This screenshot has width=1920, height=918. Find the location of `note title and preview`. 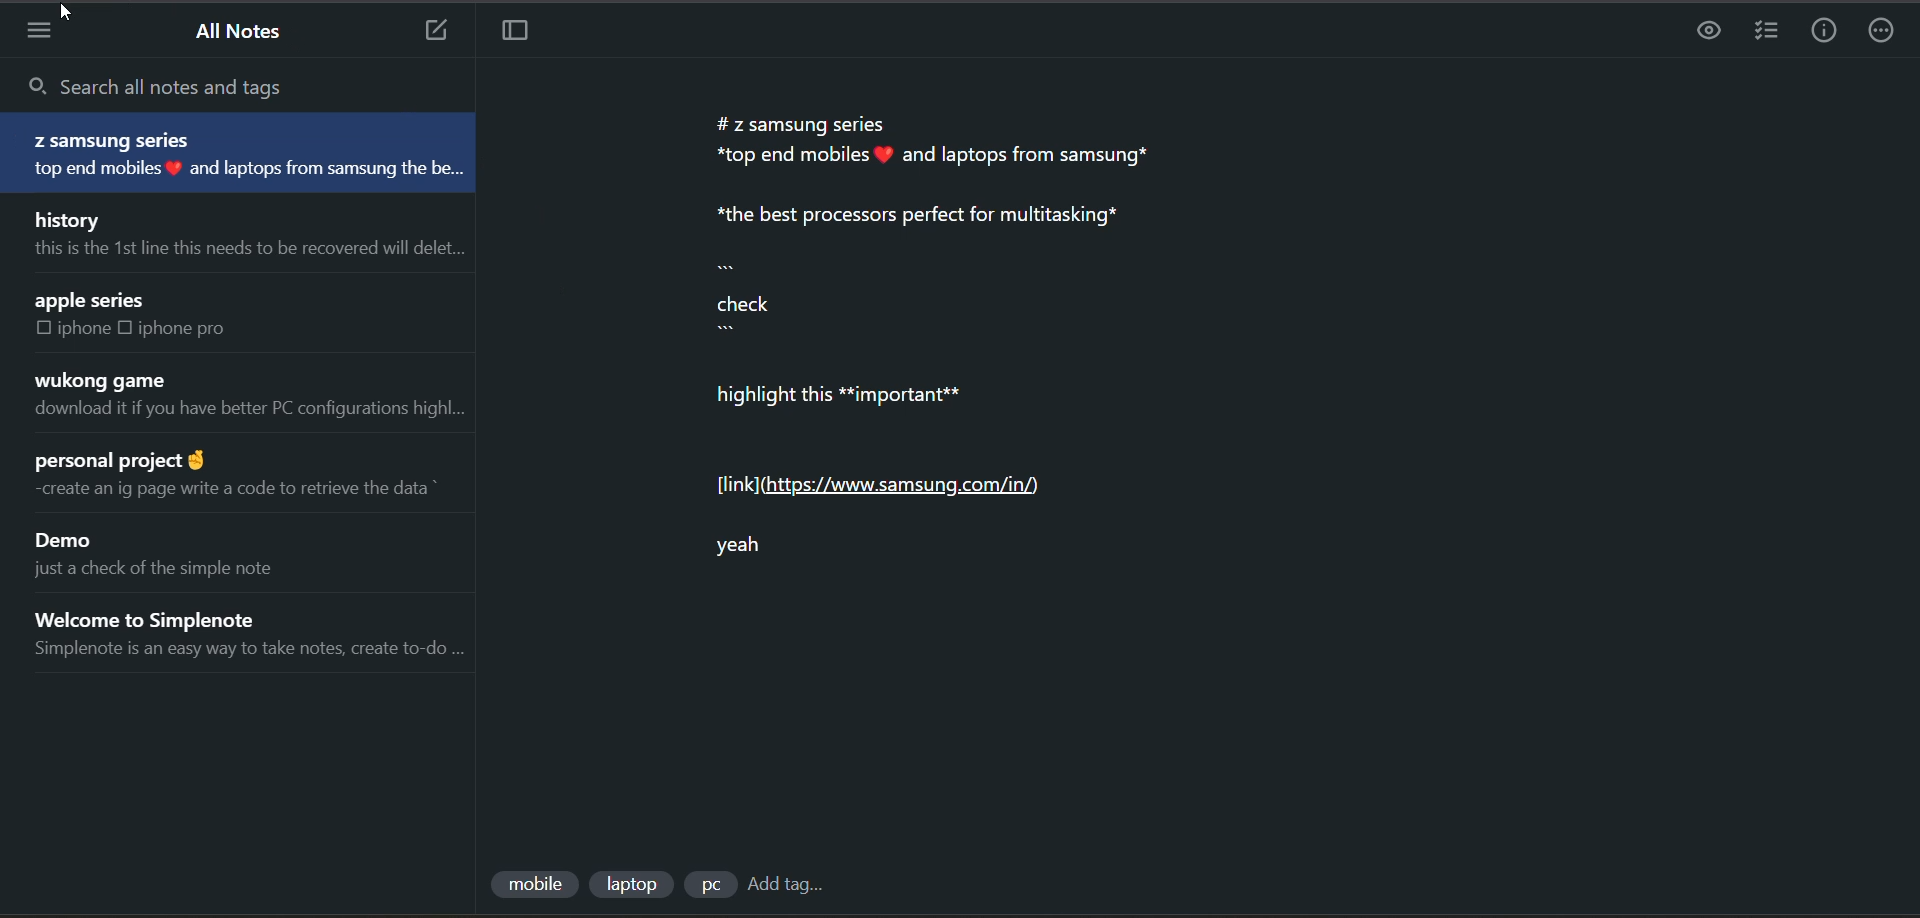

note title and preview is located at coordinates (161, 555).